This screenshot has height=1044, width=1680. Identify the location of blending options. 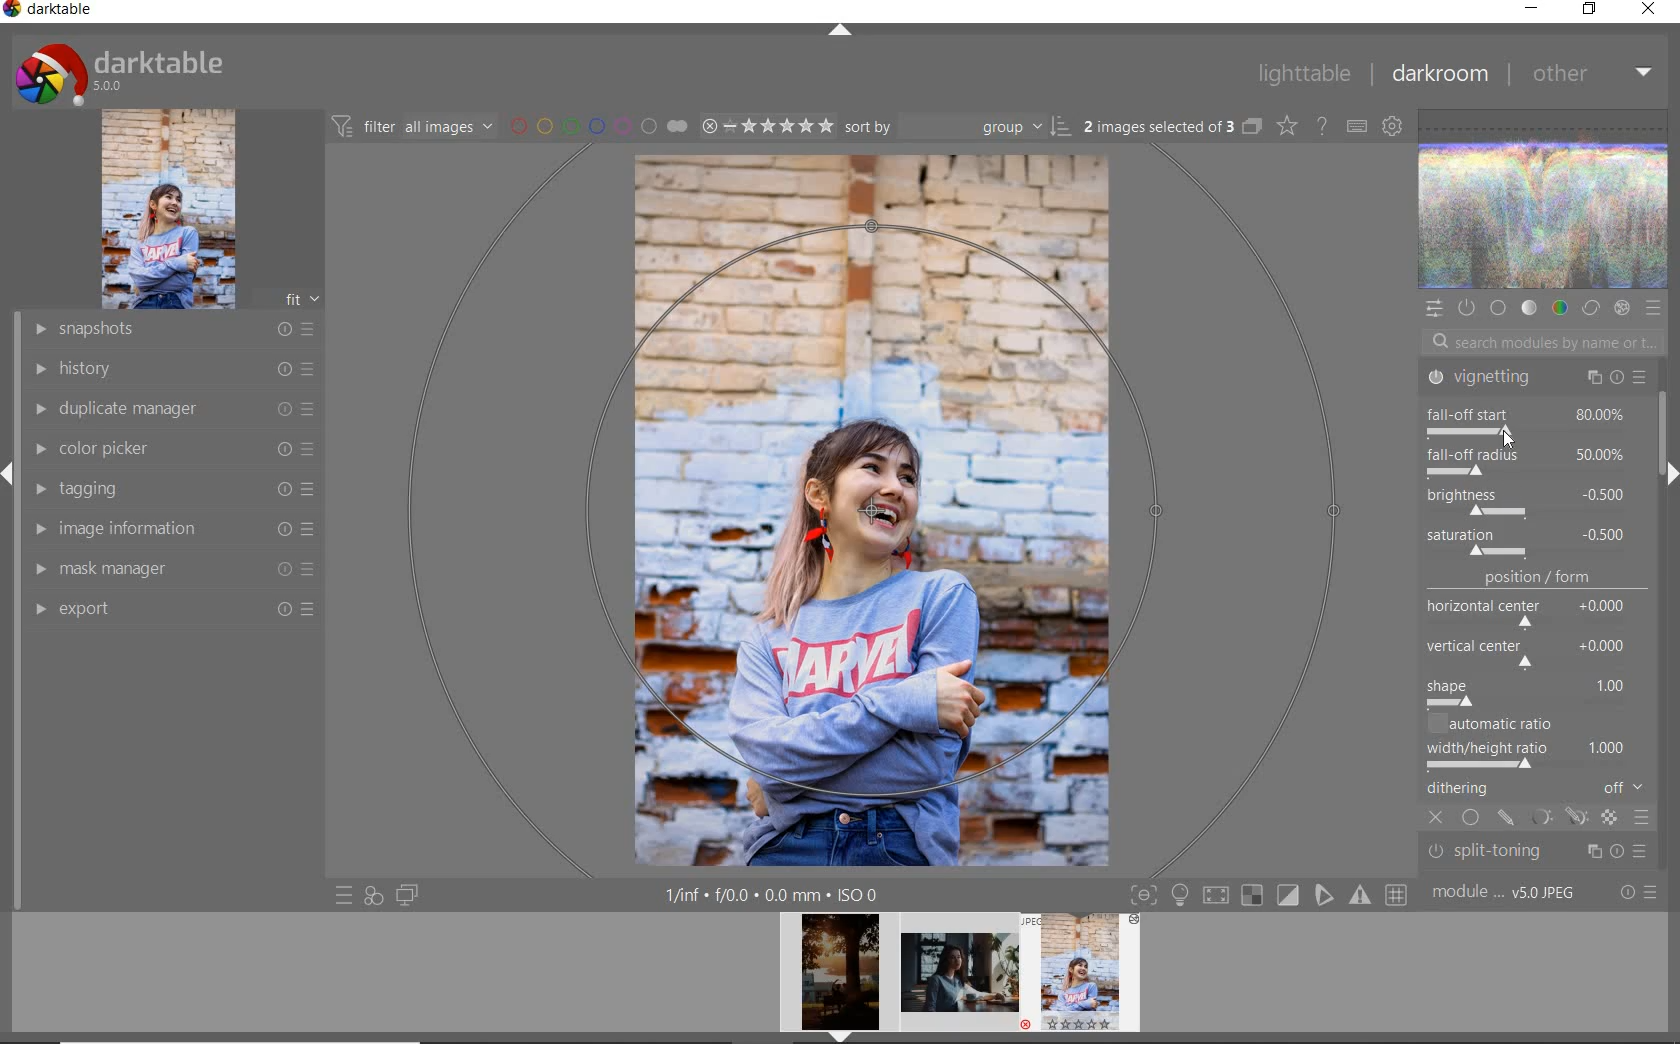
(1642, 820).